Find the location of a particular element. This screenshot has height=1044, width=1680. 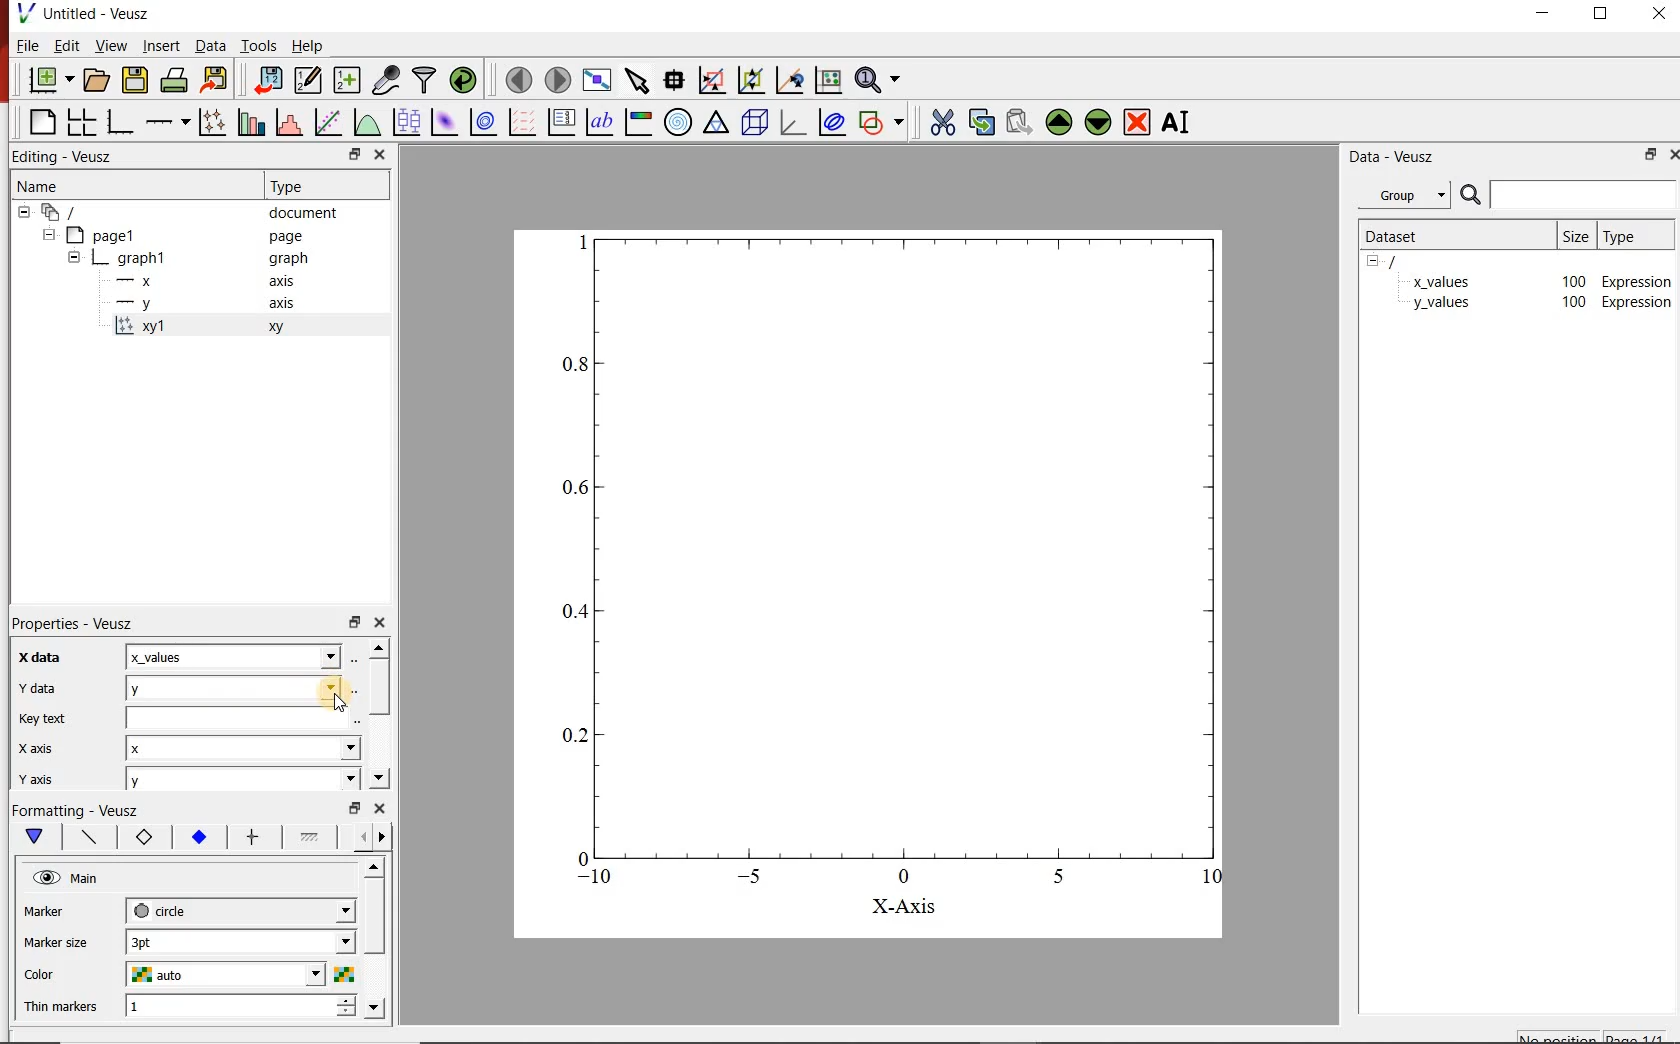

y is located at coordinates (243, 779).